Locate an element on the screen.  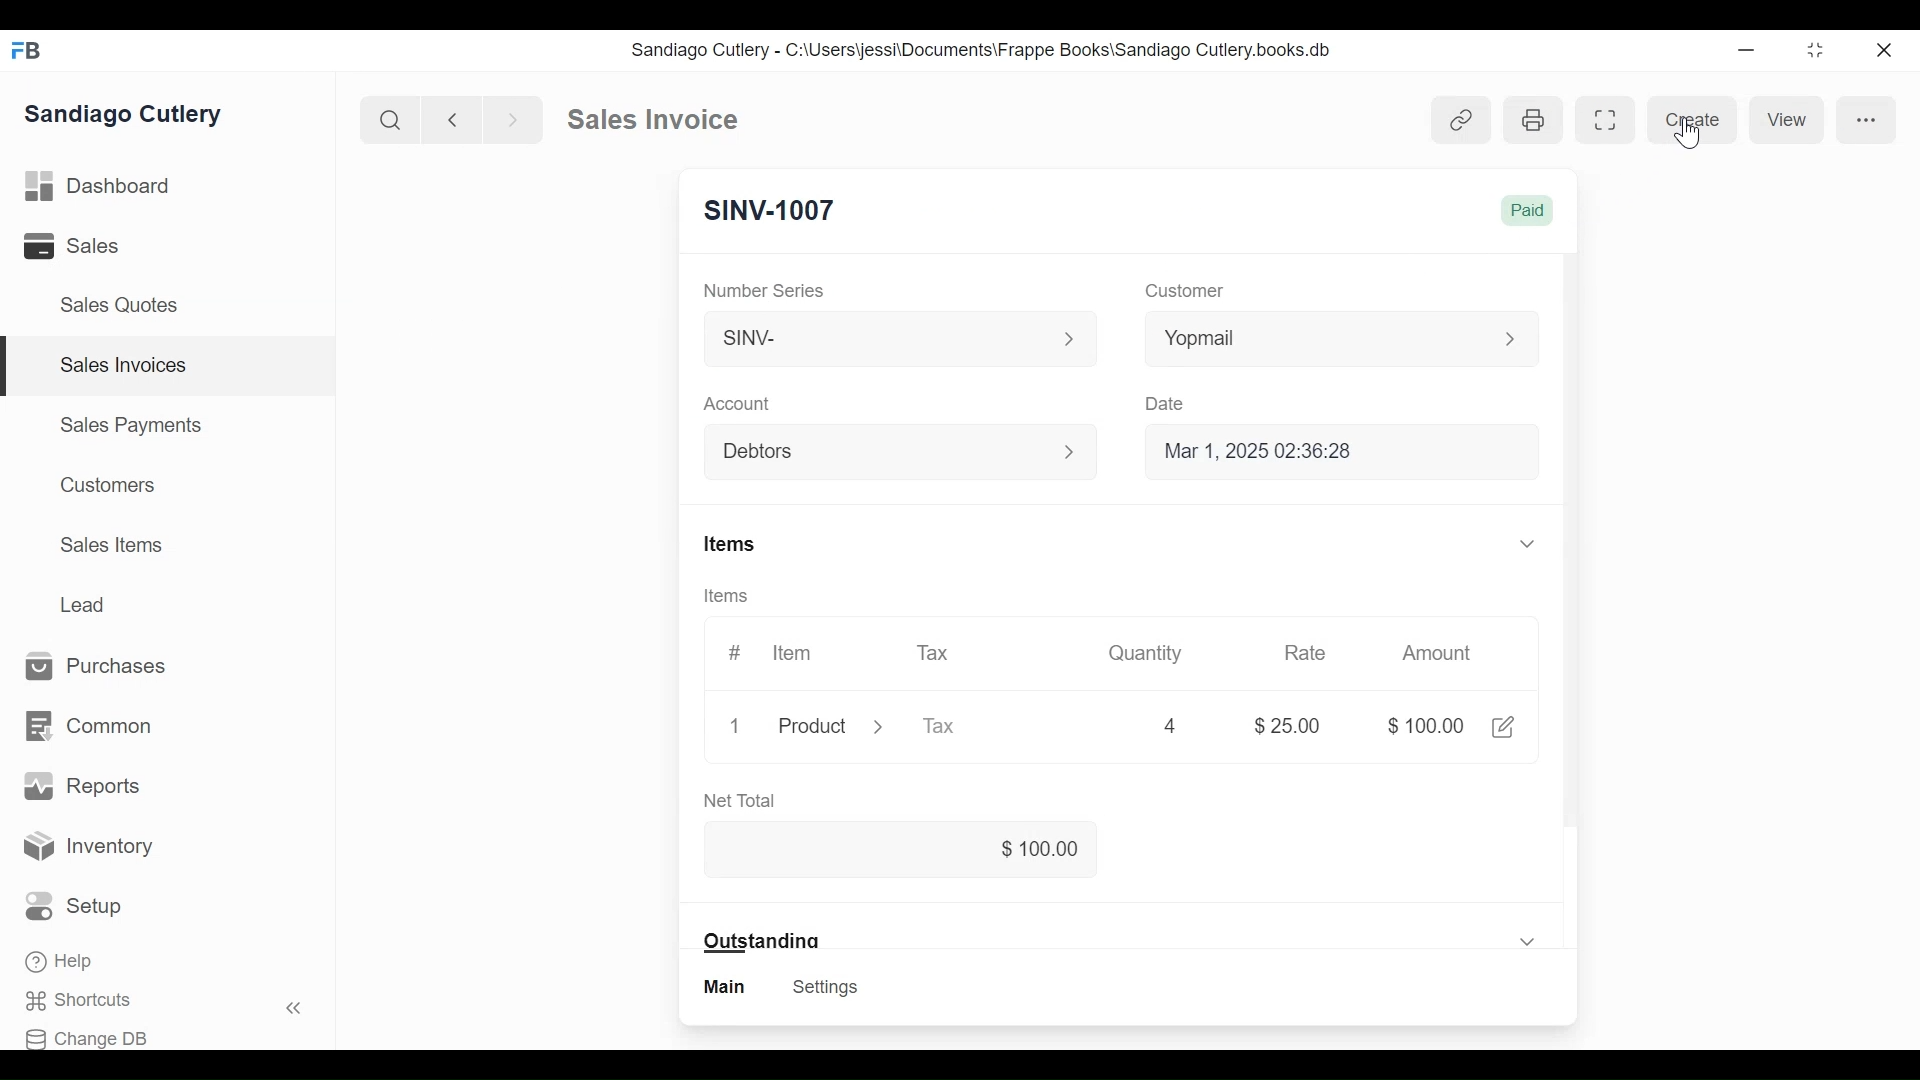
Sales invoice is located at coordinates (652, 120).